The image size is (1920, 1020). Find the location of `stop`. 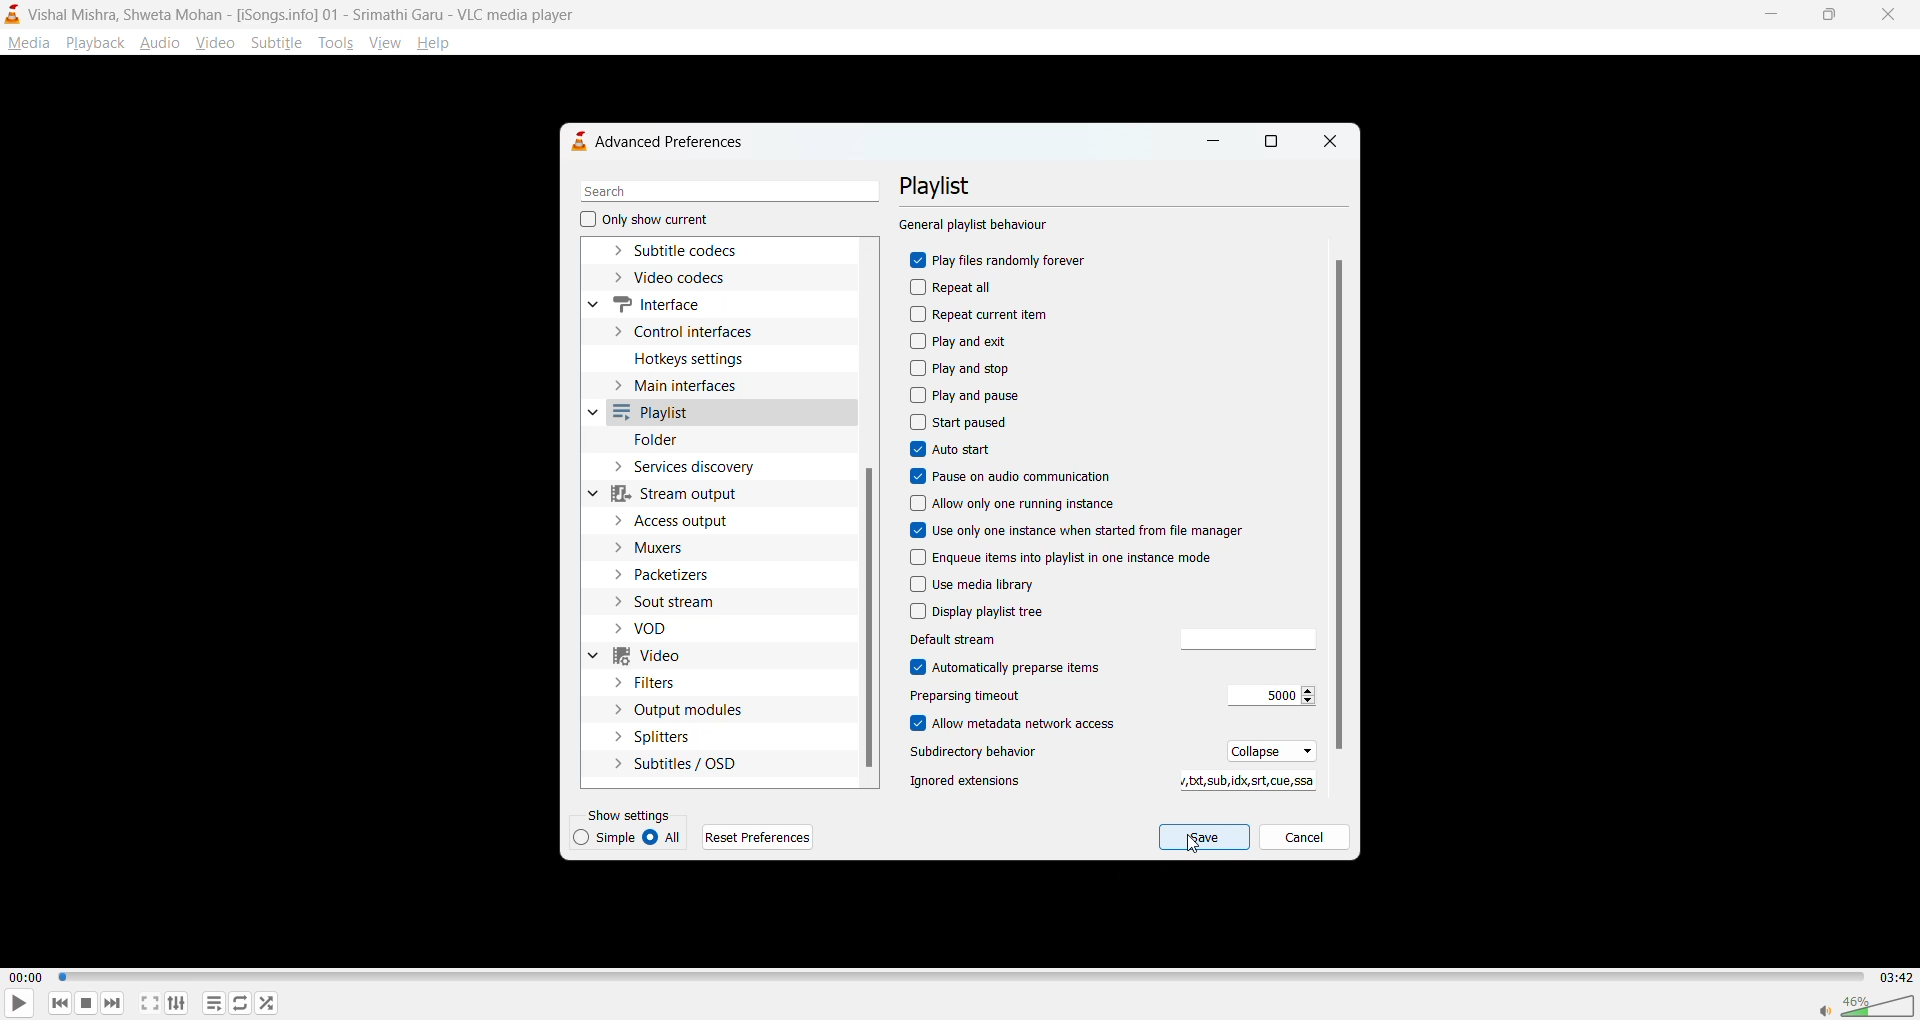

stop is located at coordinates (83, 1003).